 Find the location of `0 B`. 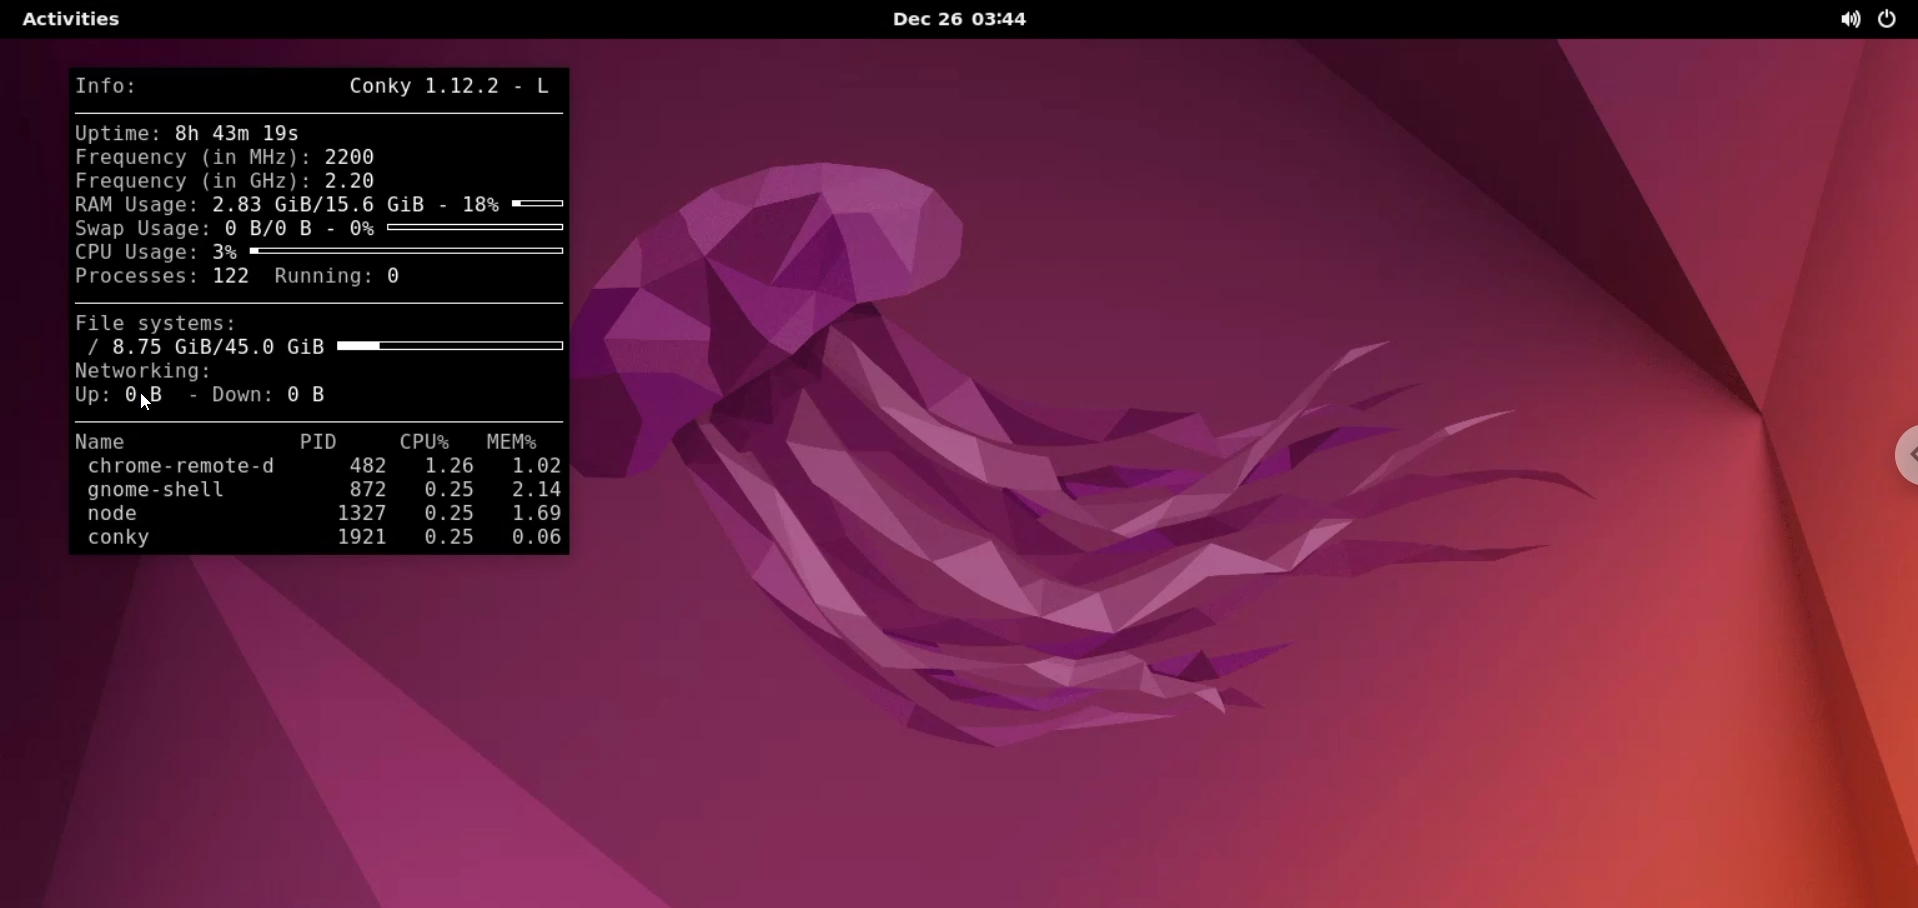

0 B is located at coordinates (309, 397).